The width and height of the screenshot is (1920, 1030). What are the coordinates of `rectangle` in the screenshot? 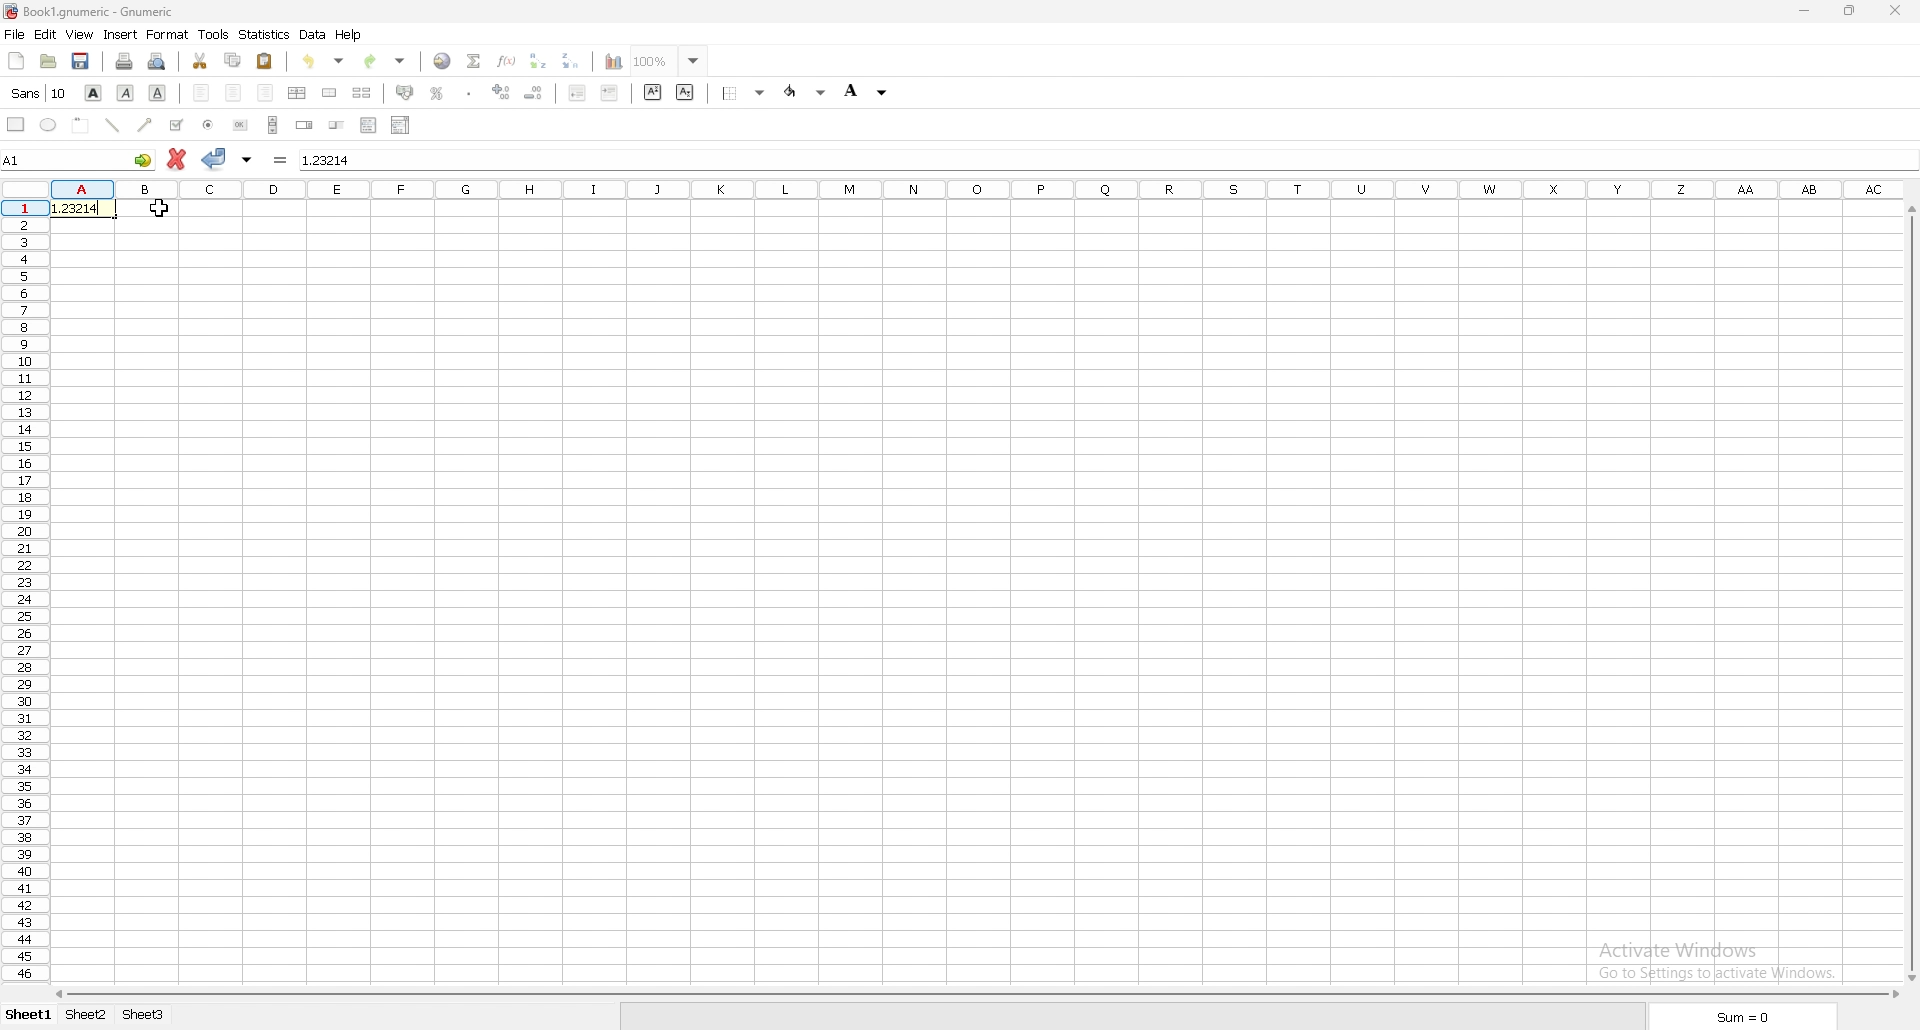 It's located at (16, 124).